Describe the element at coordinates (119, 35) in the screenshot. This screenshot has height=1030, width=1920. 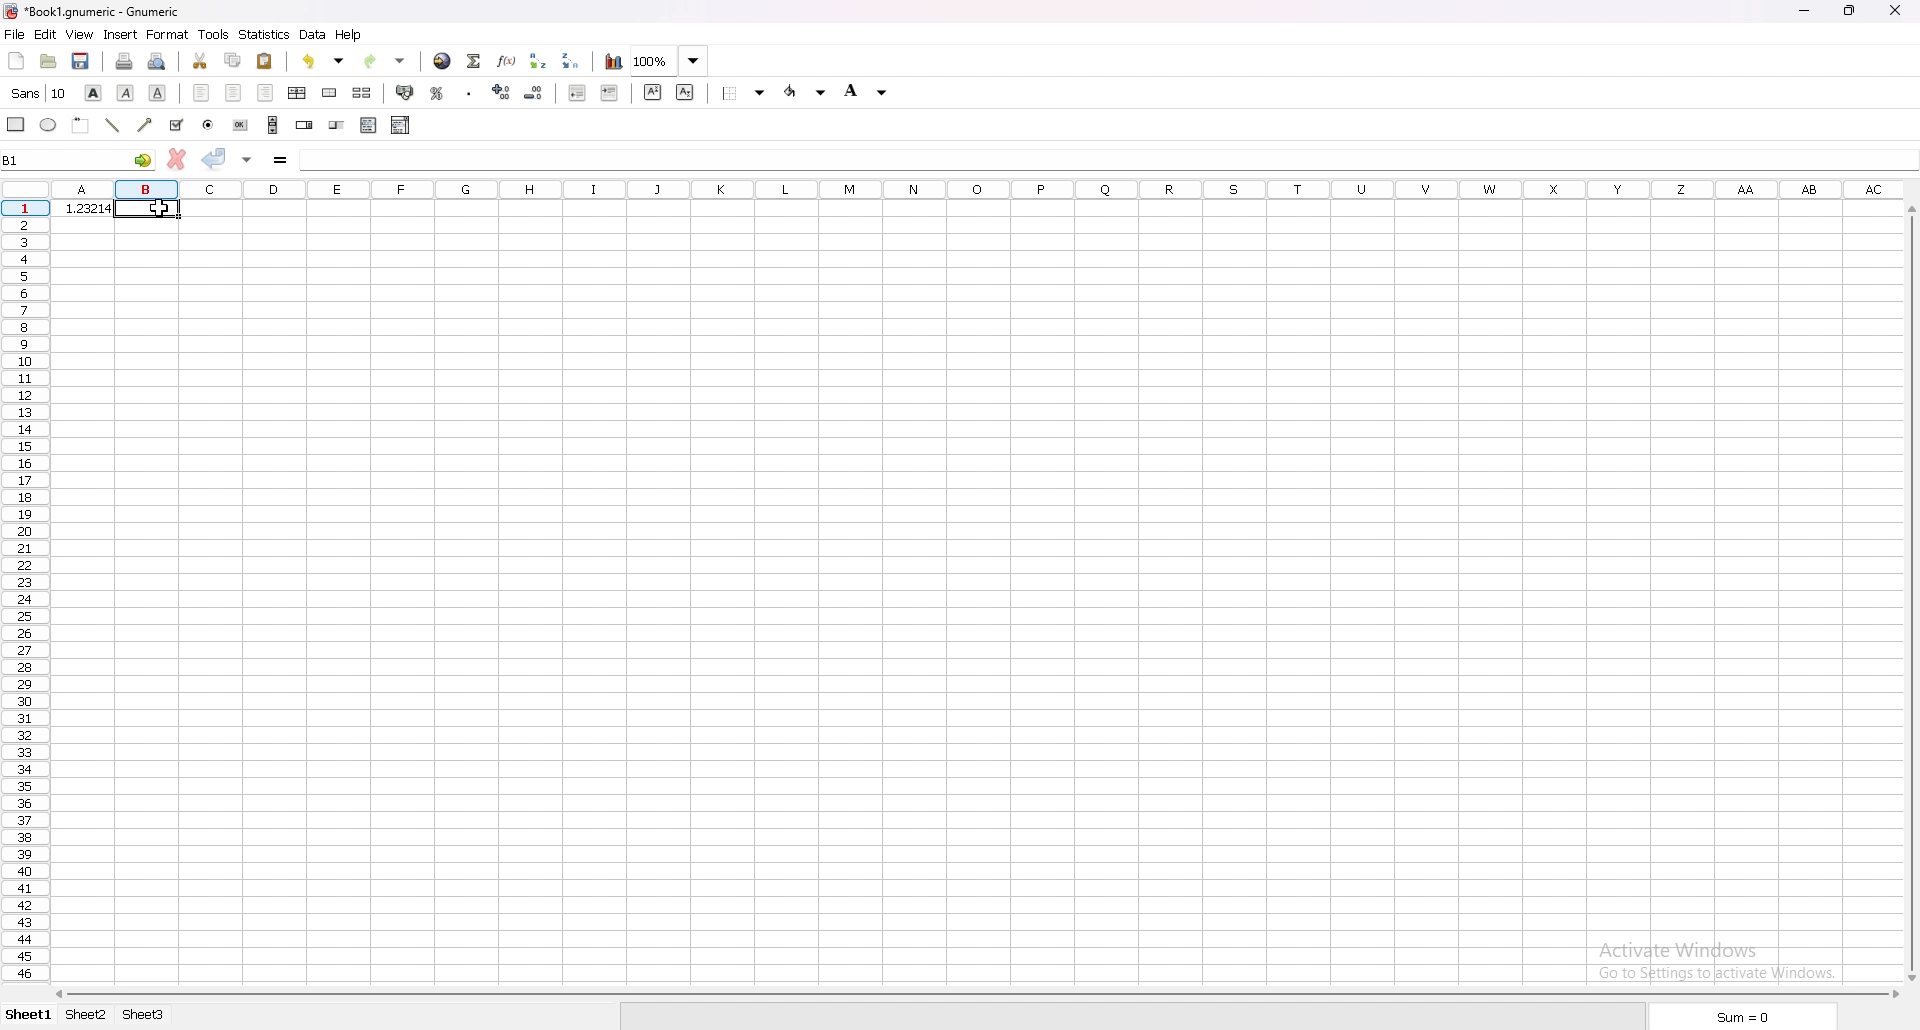
I see `insert` at that location.